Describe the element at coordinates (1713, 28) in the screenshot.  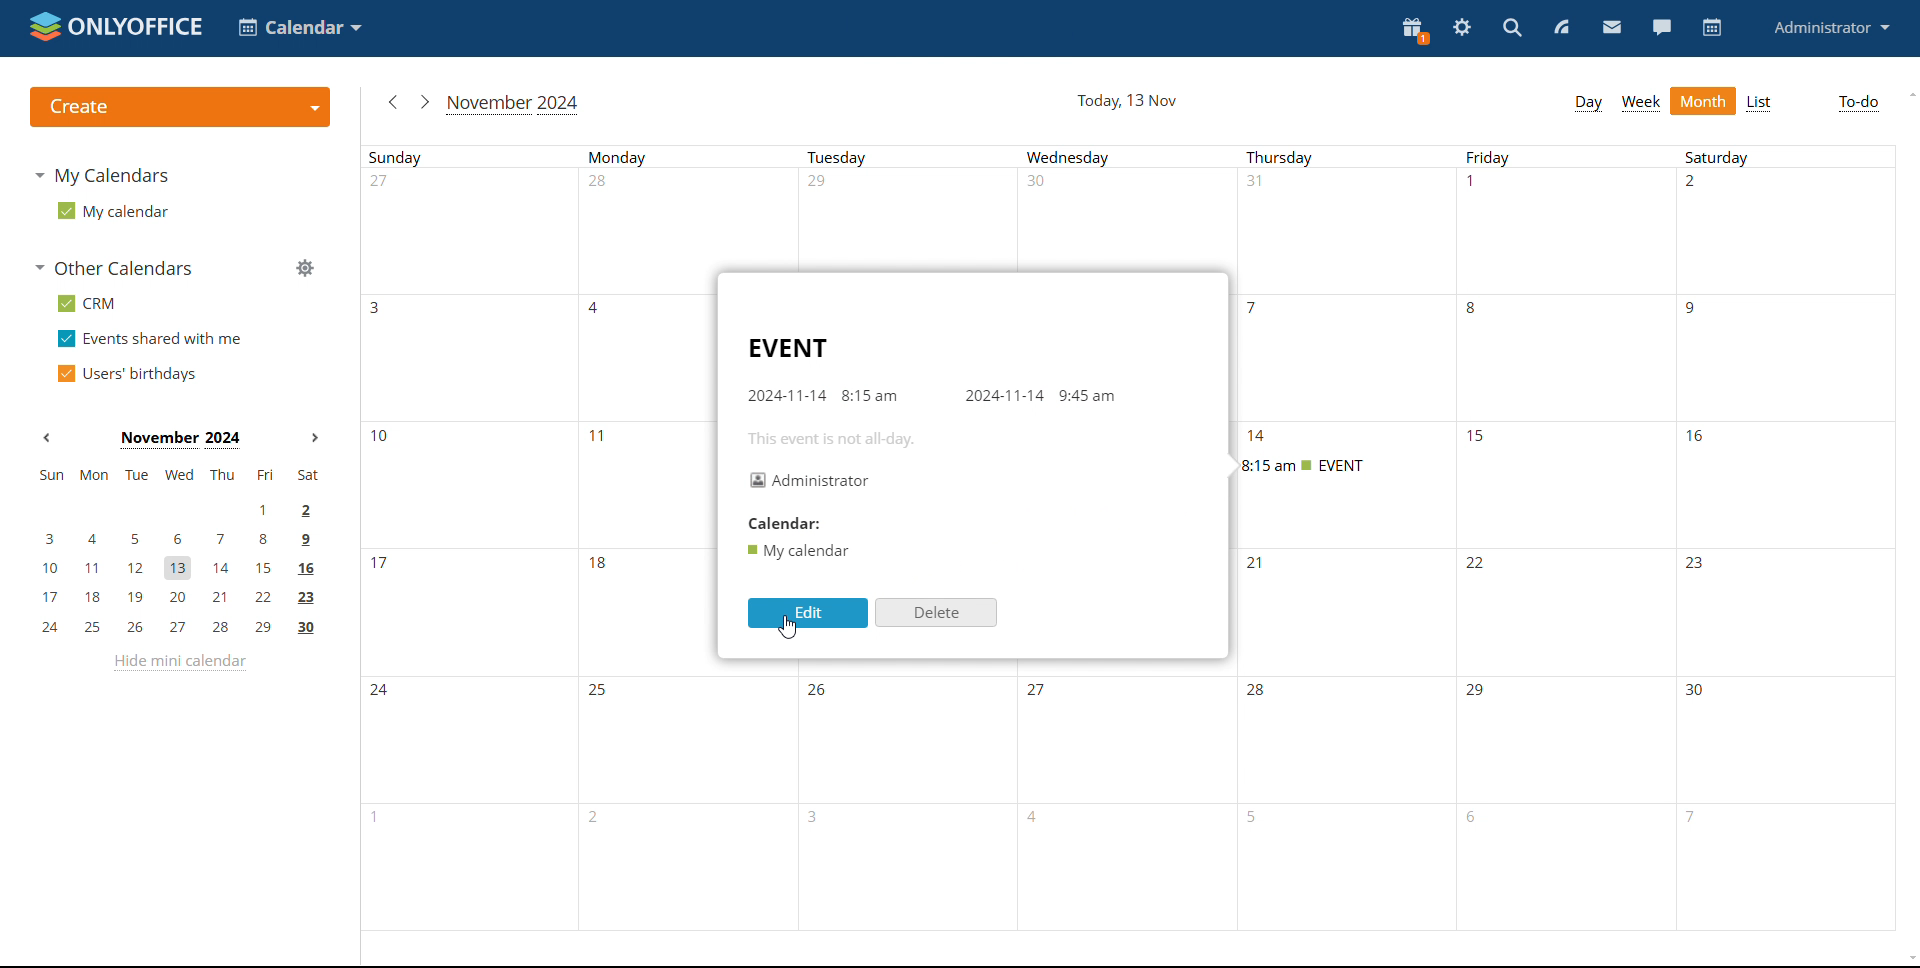
I see `calendar` at that location.